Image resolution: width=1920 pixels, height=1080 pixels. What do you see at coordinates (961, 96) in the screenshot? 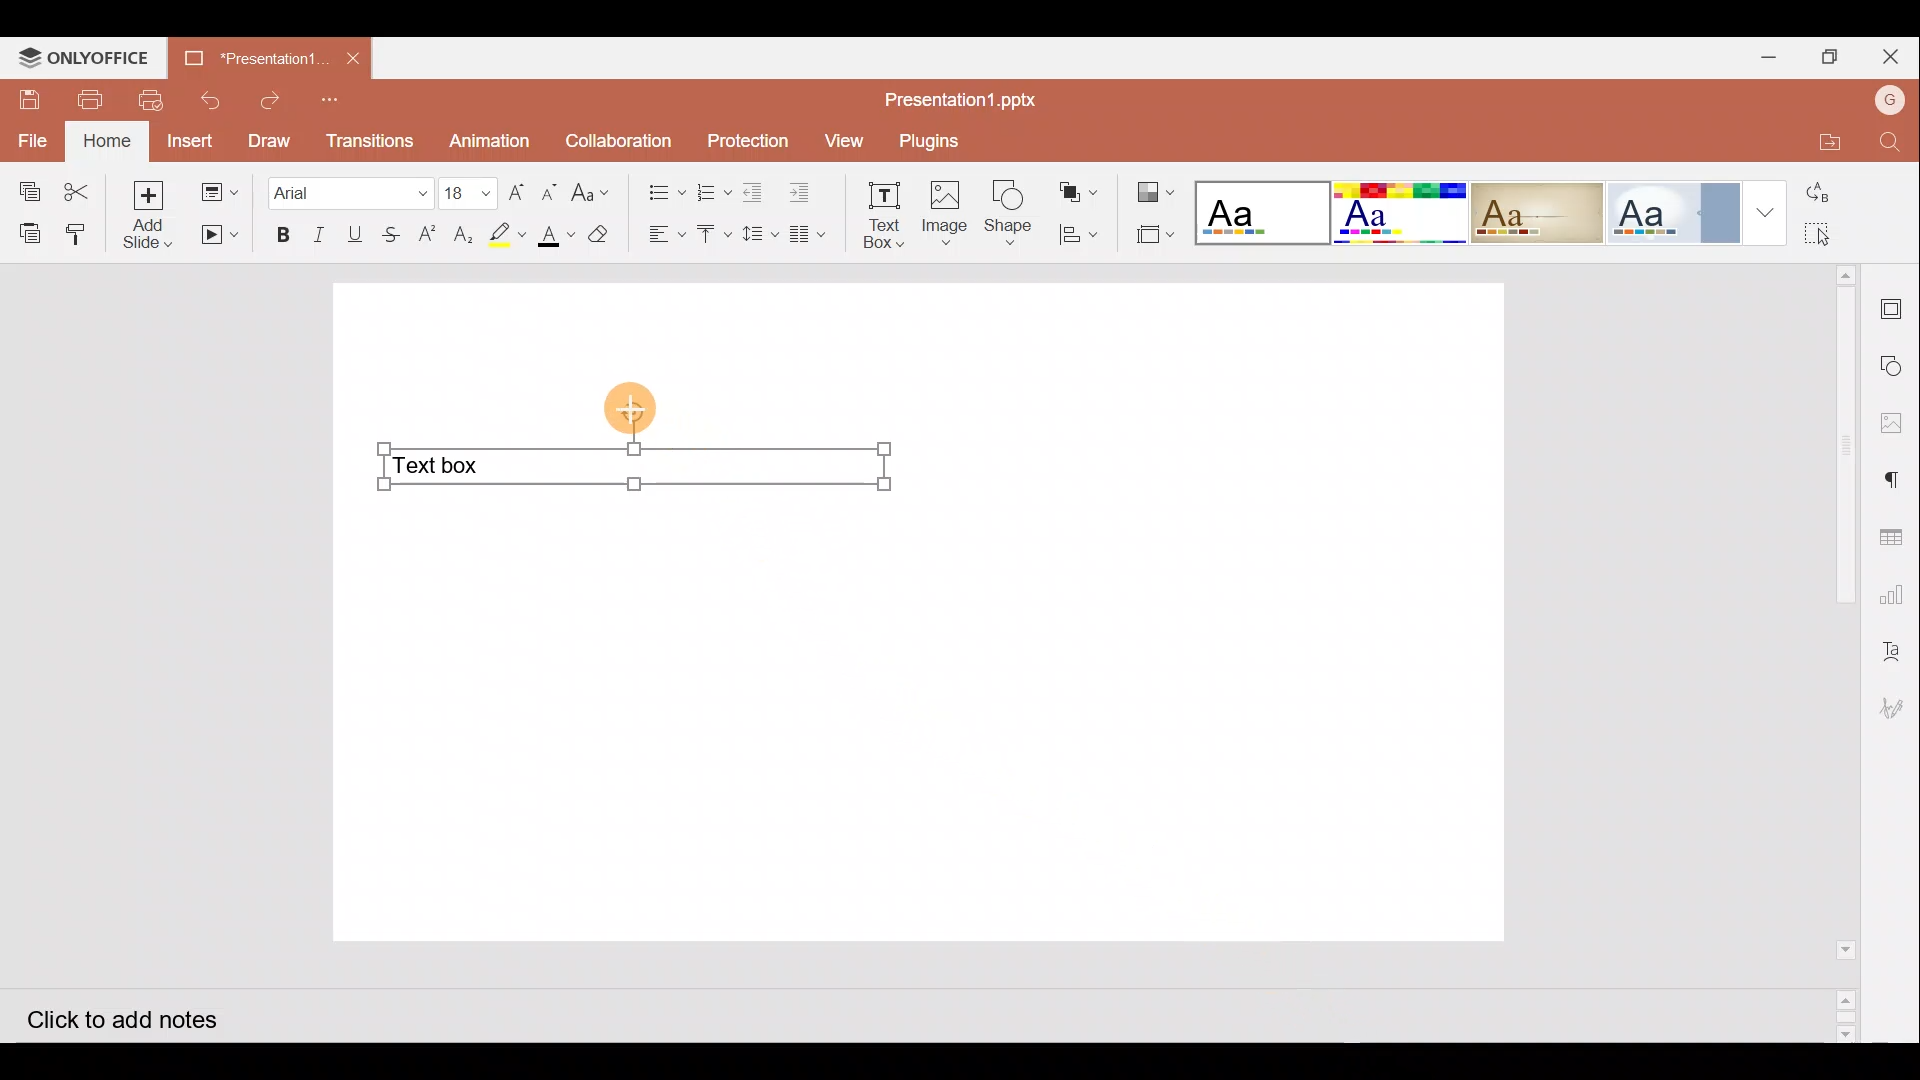
I see `Presentation1.pptx` at bounding box center [961, 96].